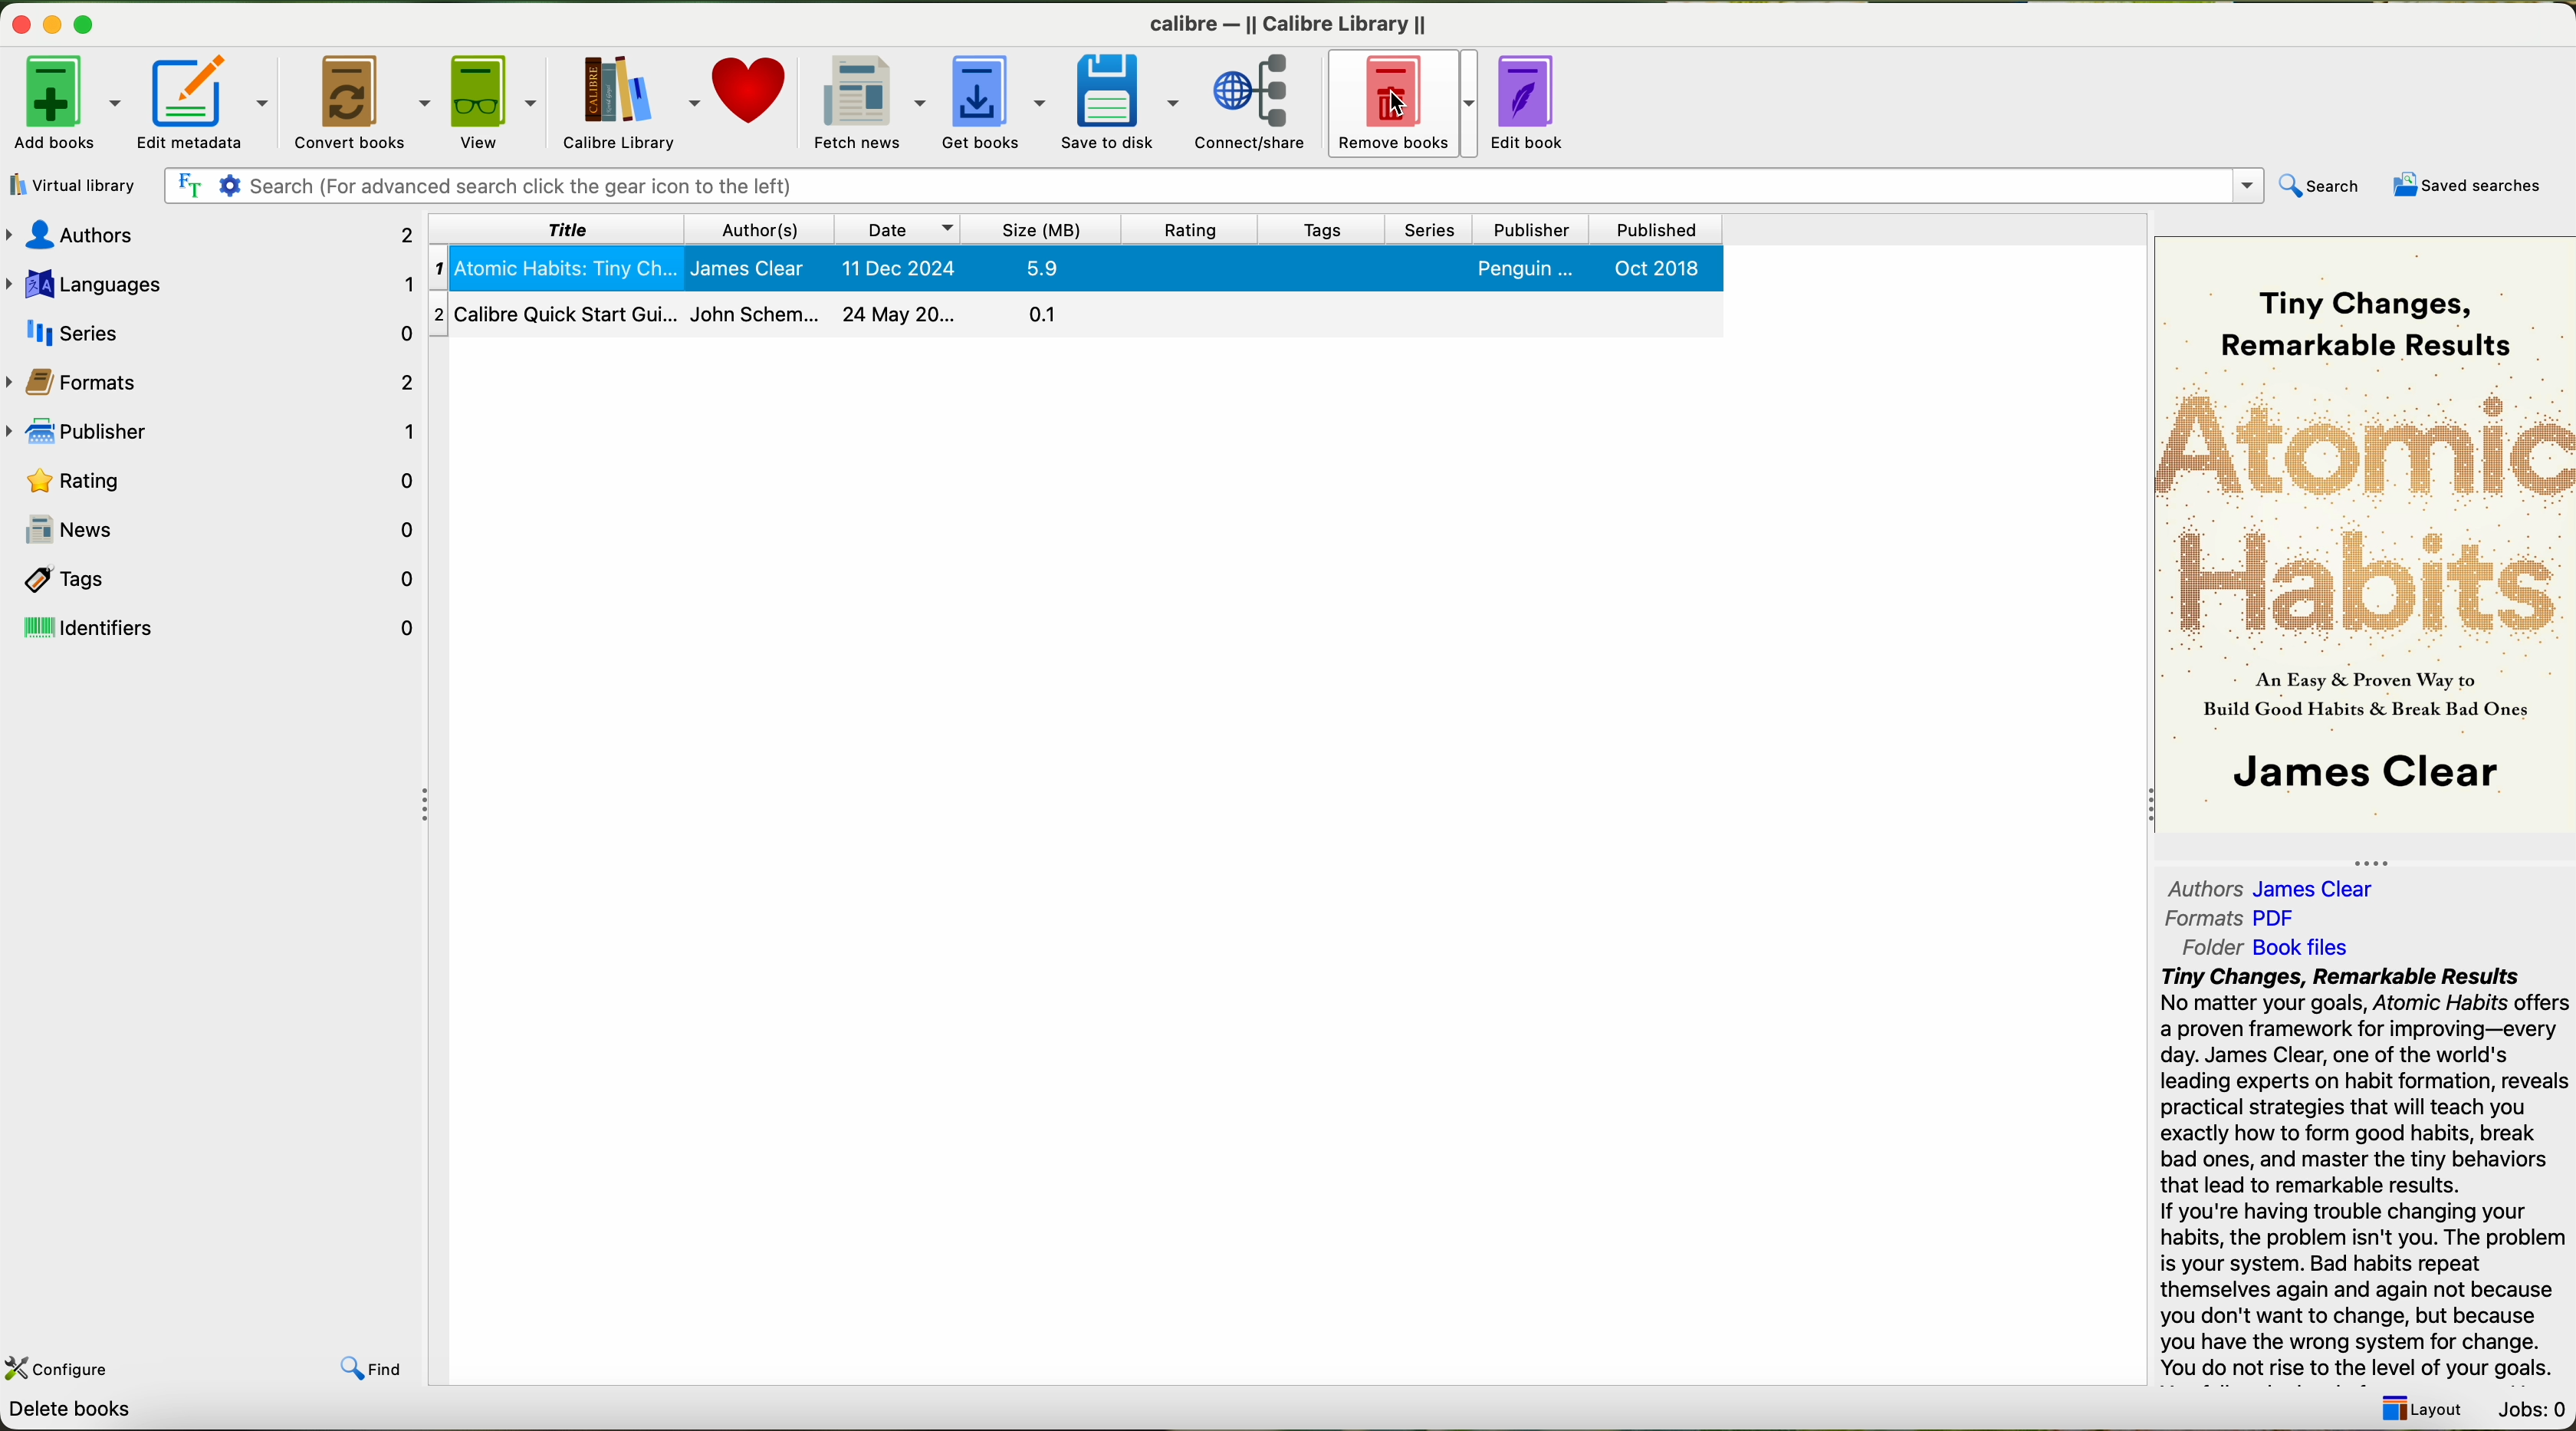 The height and width of the screenshot is (1431, 2576). I want to click on tags, so click(1318, 229).